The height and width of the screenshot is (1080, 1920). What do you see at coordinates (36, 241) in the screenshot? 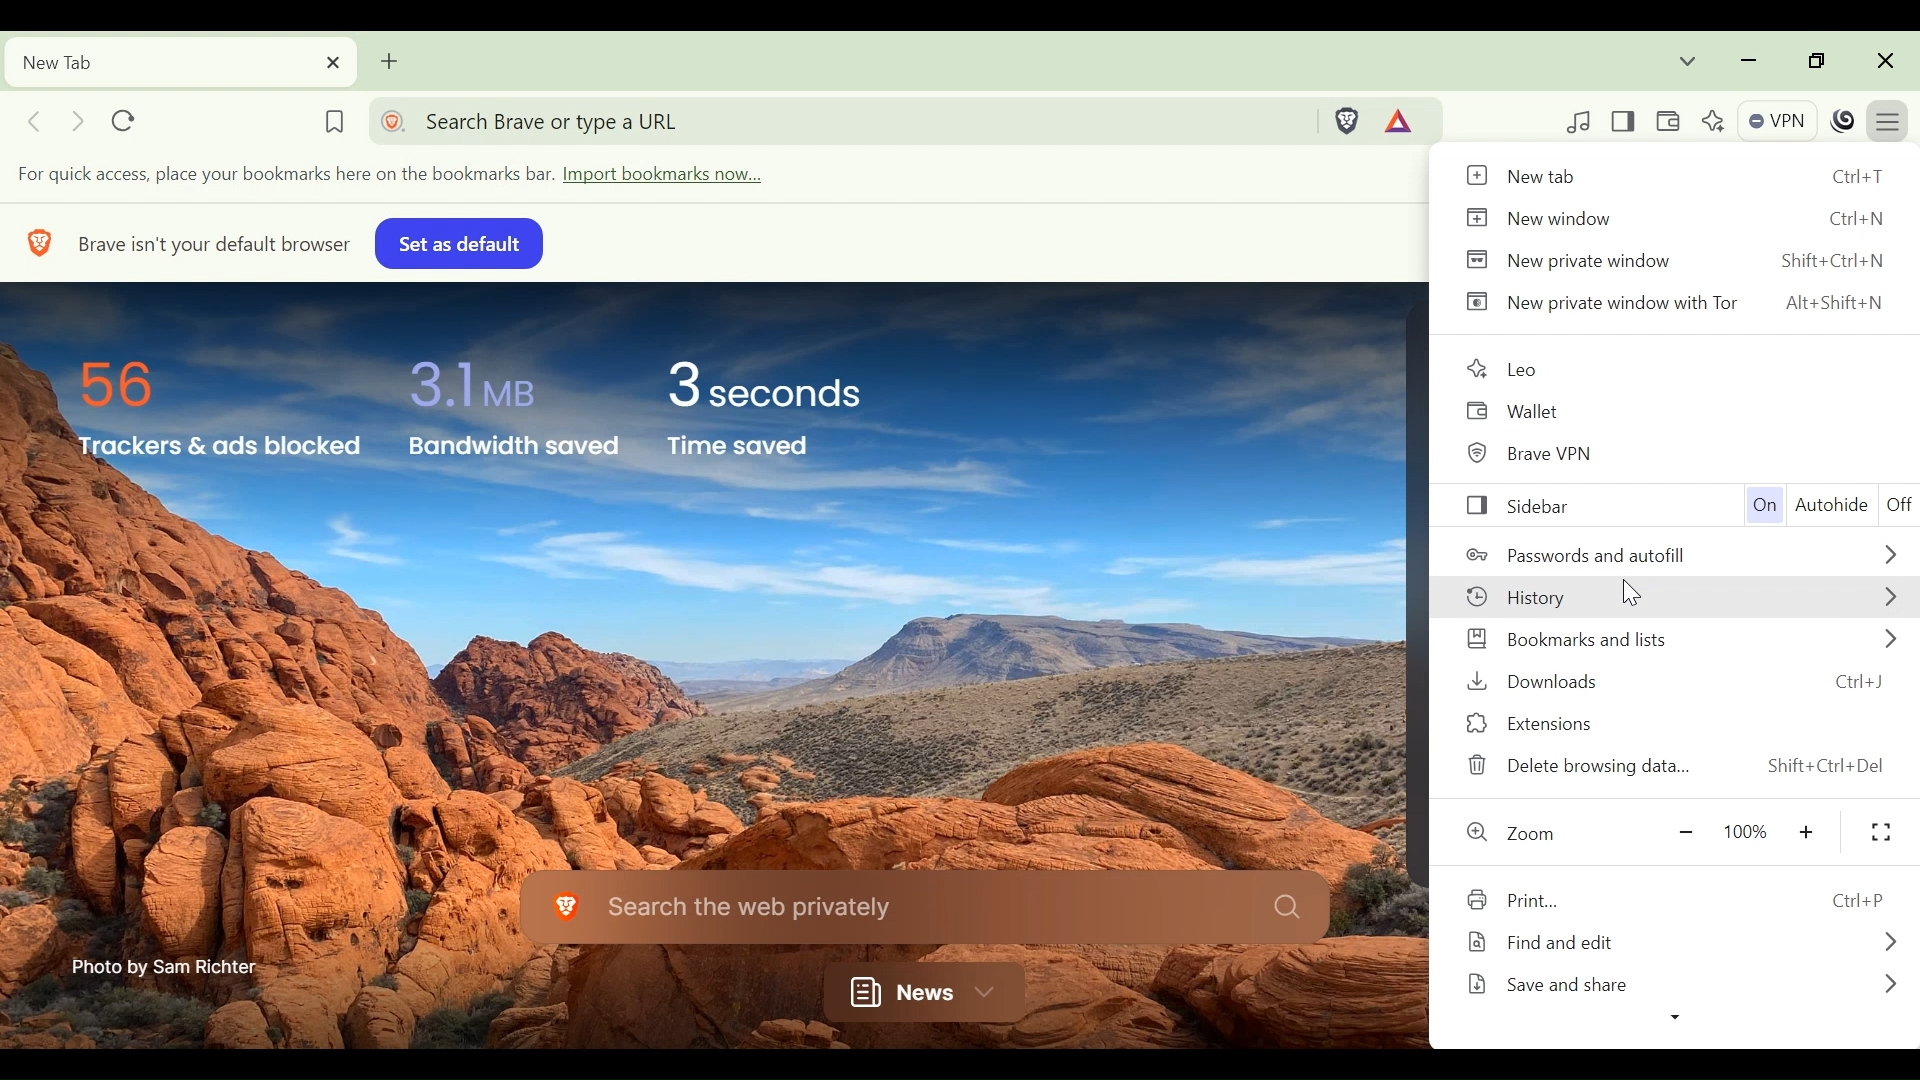
I see `BRAVE LOGO` at bounding box center [36, 241].